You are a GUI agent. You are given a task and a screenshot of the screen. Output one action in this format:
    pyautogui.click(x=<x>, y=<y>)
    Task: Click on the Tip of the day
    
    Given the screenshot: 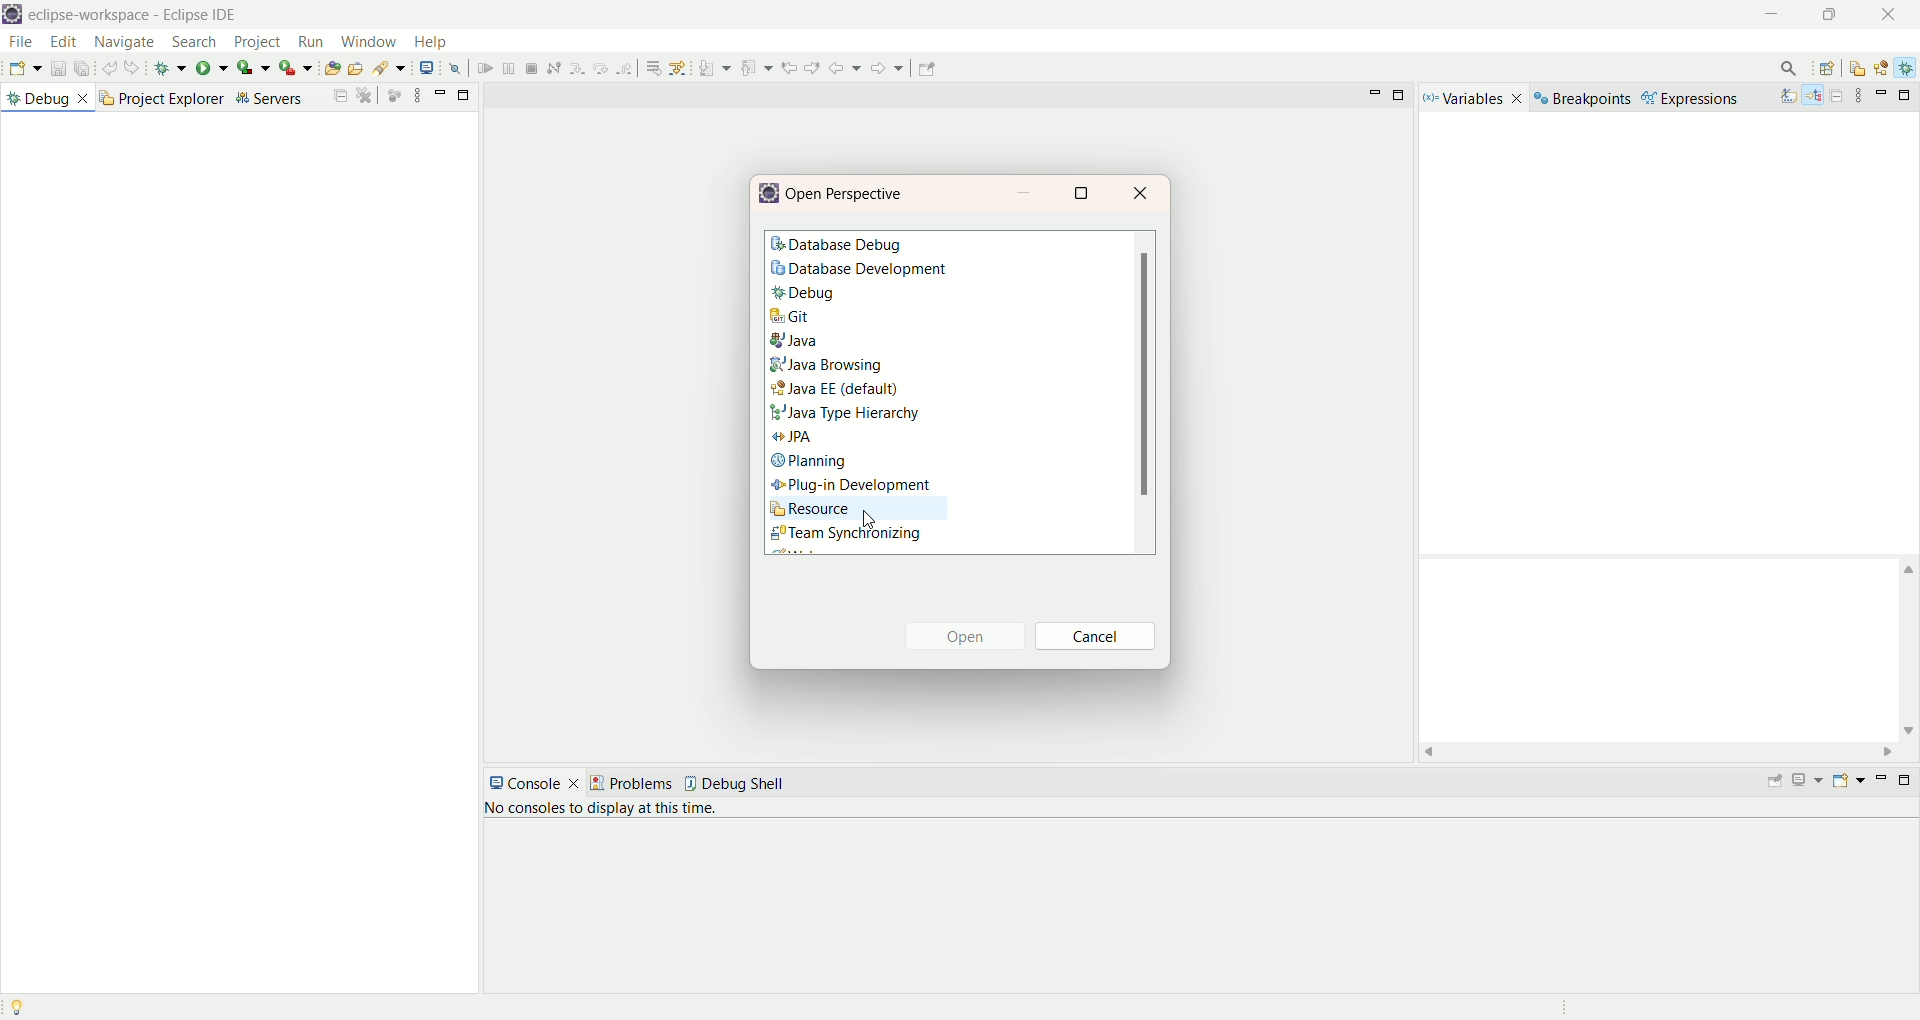 What is the action you would take?
    pyautogui.click(x=19, y=1003)
    